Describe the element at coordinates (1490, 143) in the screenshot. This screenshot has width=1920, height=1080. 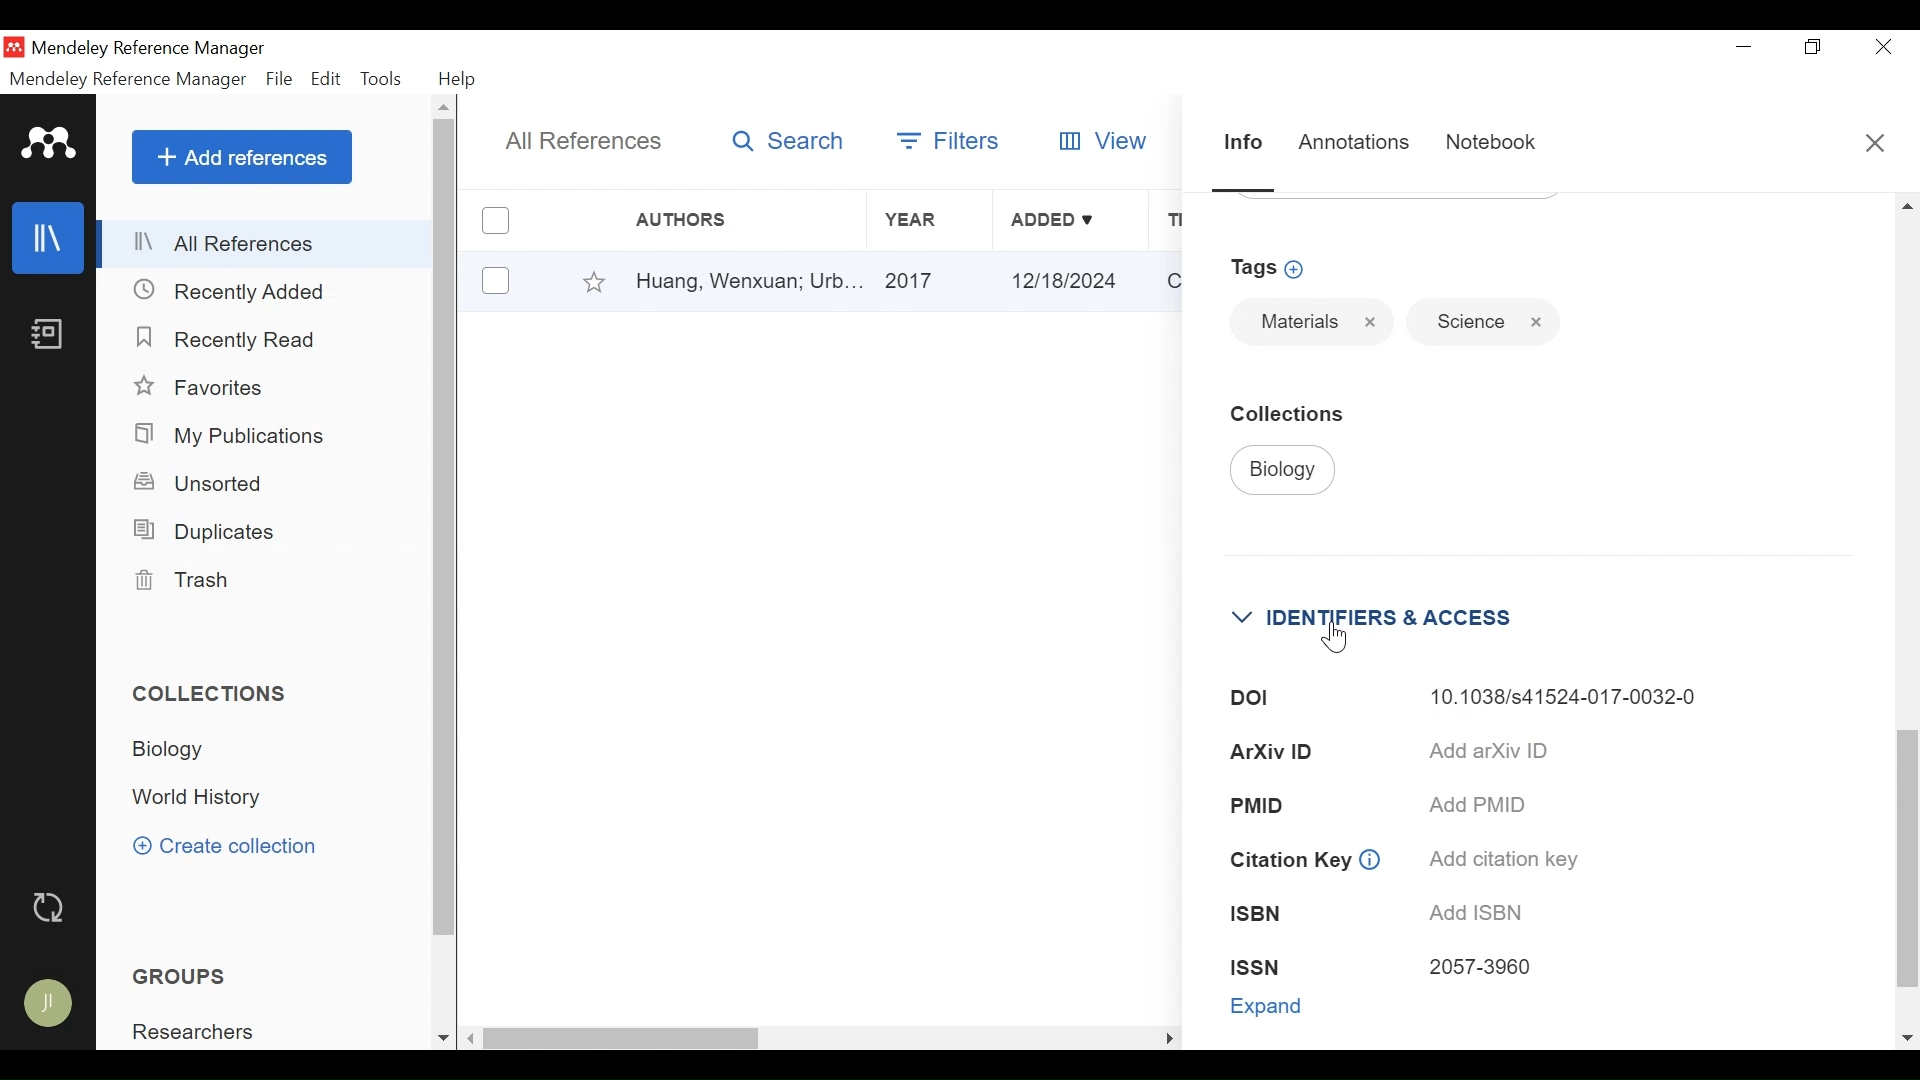
I see `Notebook` at that location.